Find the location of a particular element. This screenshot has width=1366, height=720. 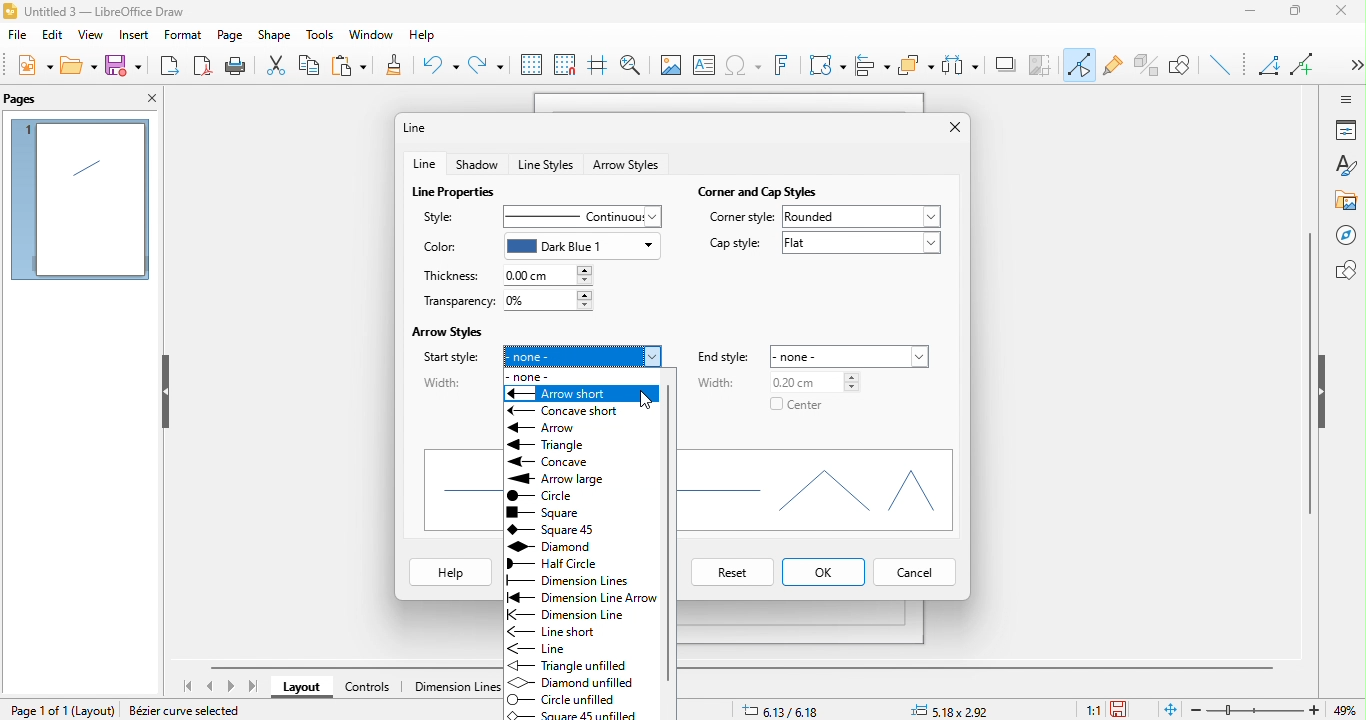

cut is located at coordinates (276, 66).